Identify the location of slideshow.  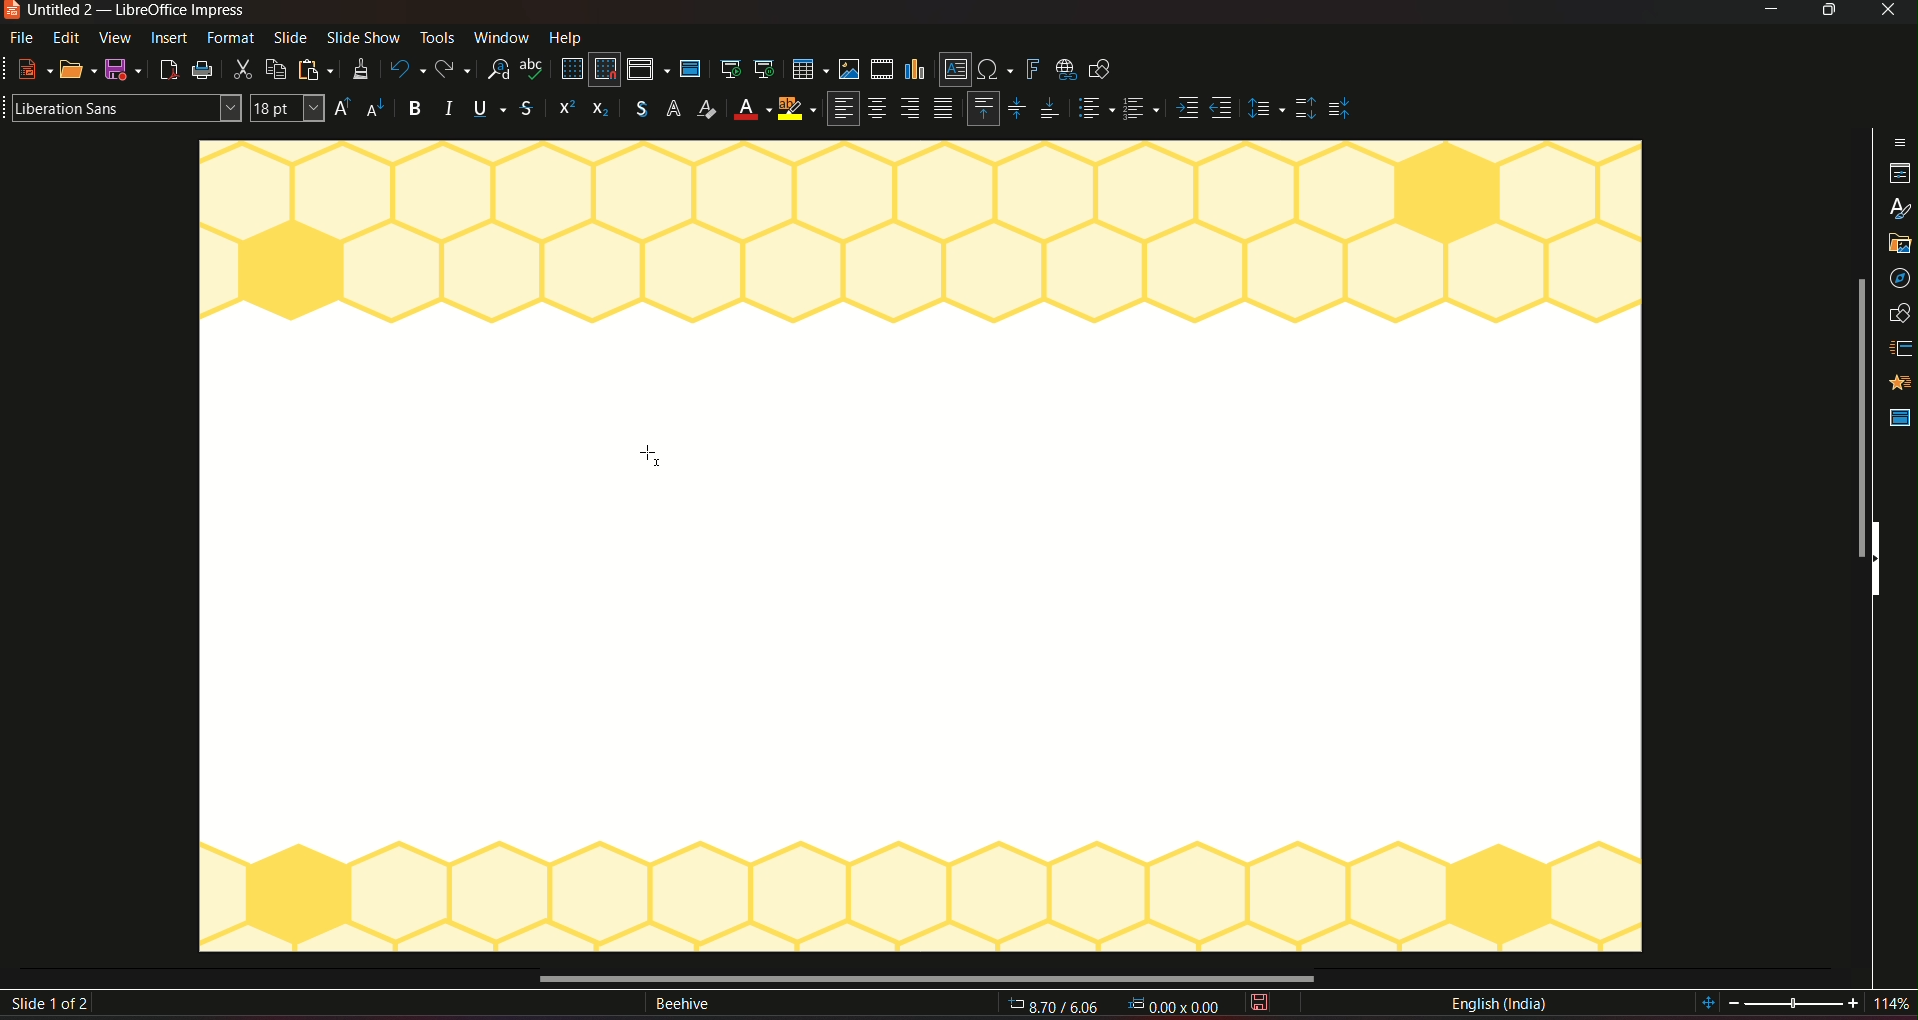
(363, 39).